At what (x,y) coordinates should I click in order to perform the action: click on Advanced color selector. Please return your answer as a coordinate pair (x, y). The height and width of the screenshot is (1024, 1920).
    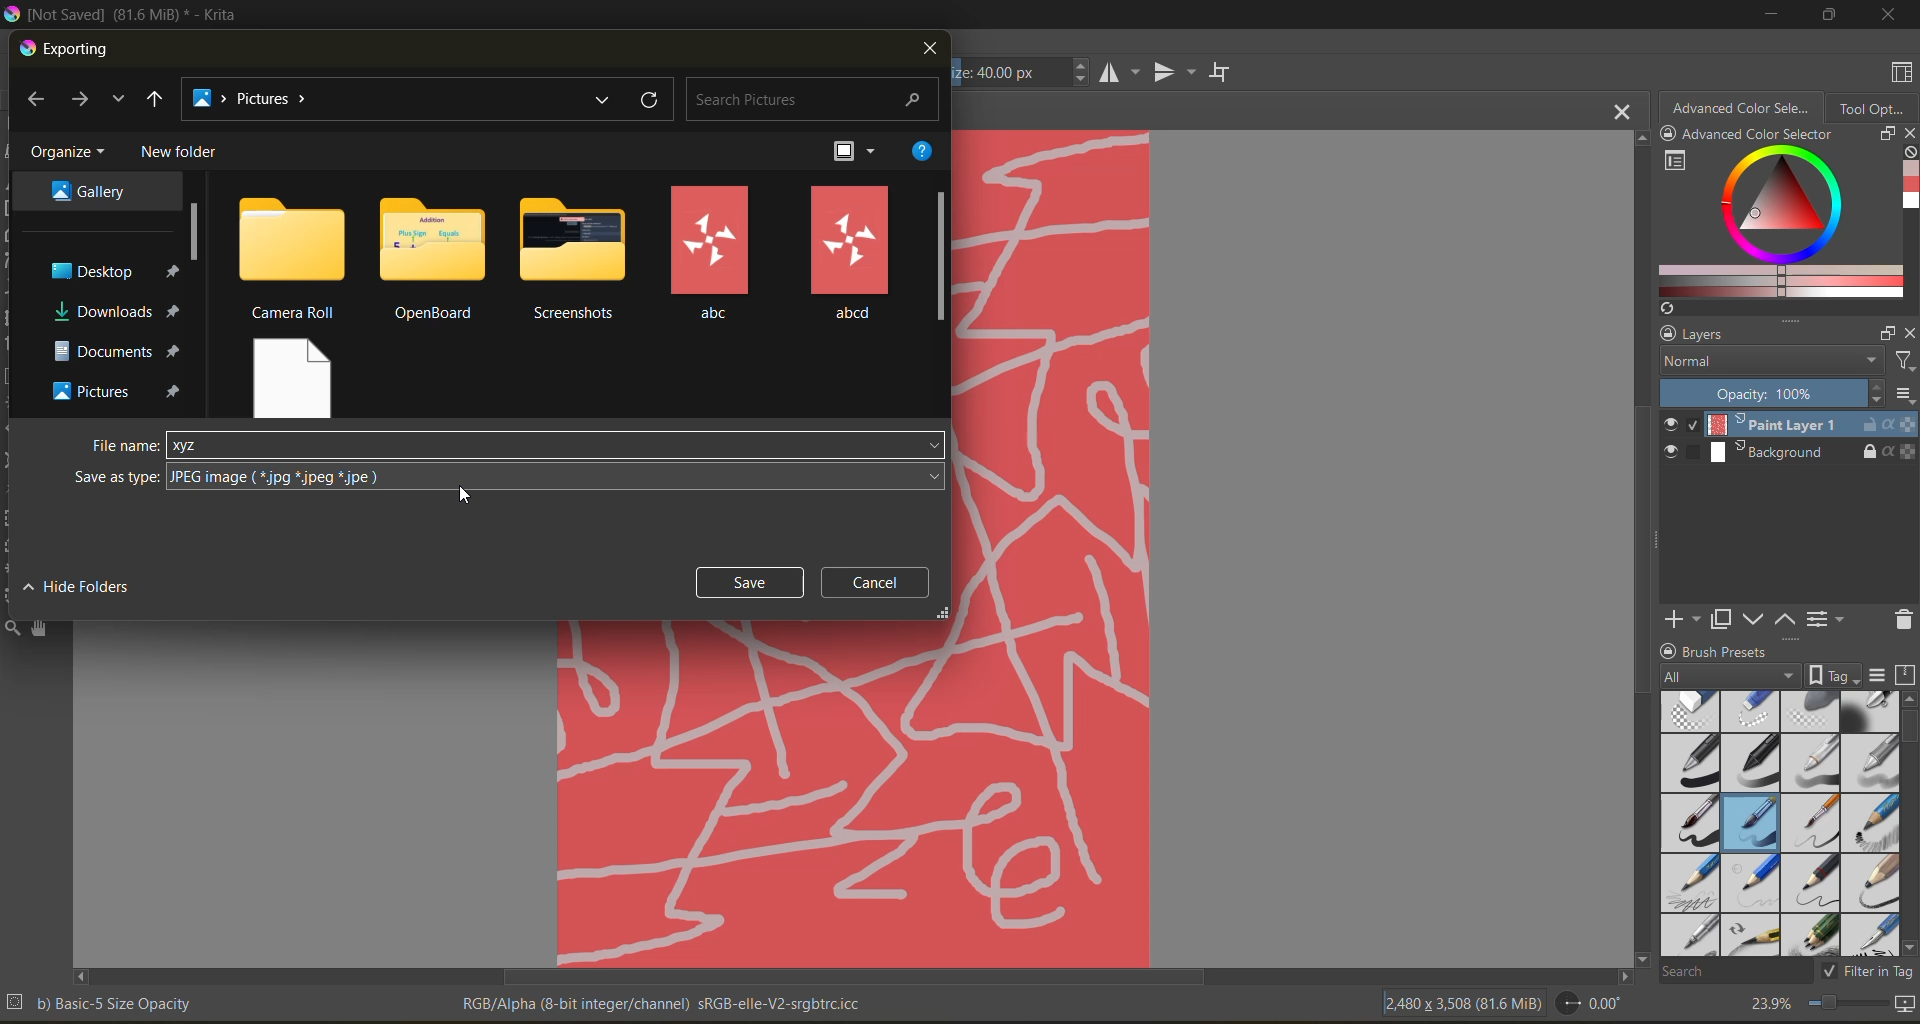
    Looking at the image, I should click on (1757, 136).